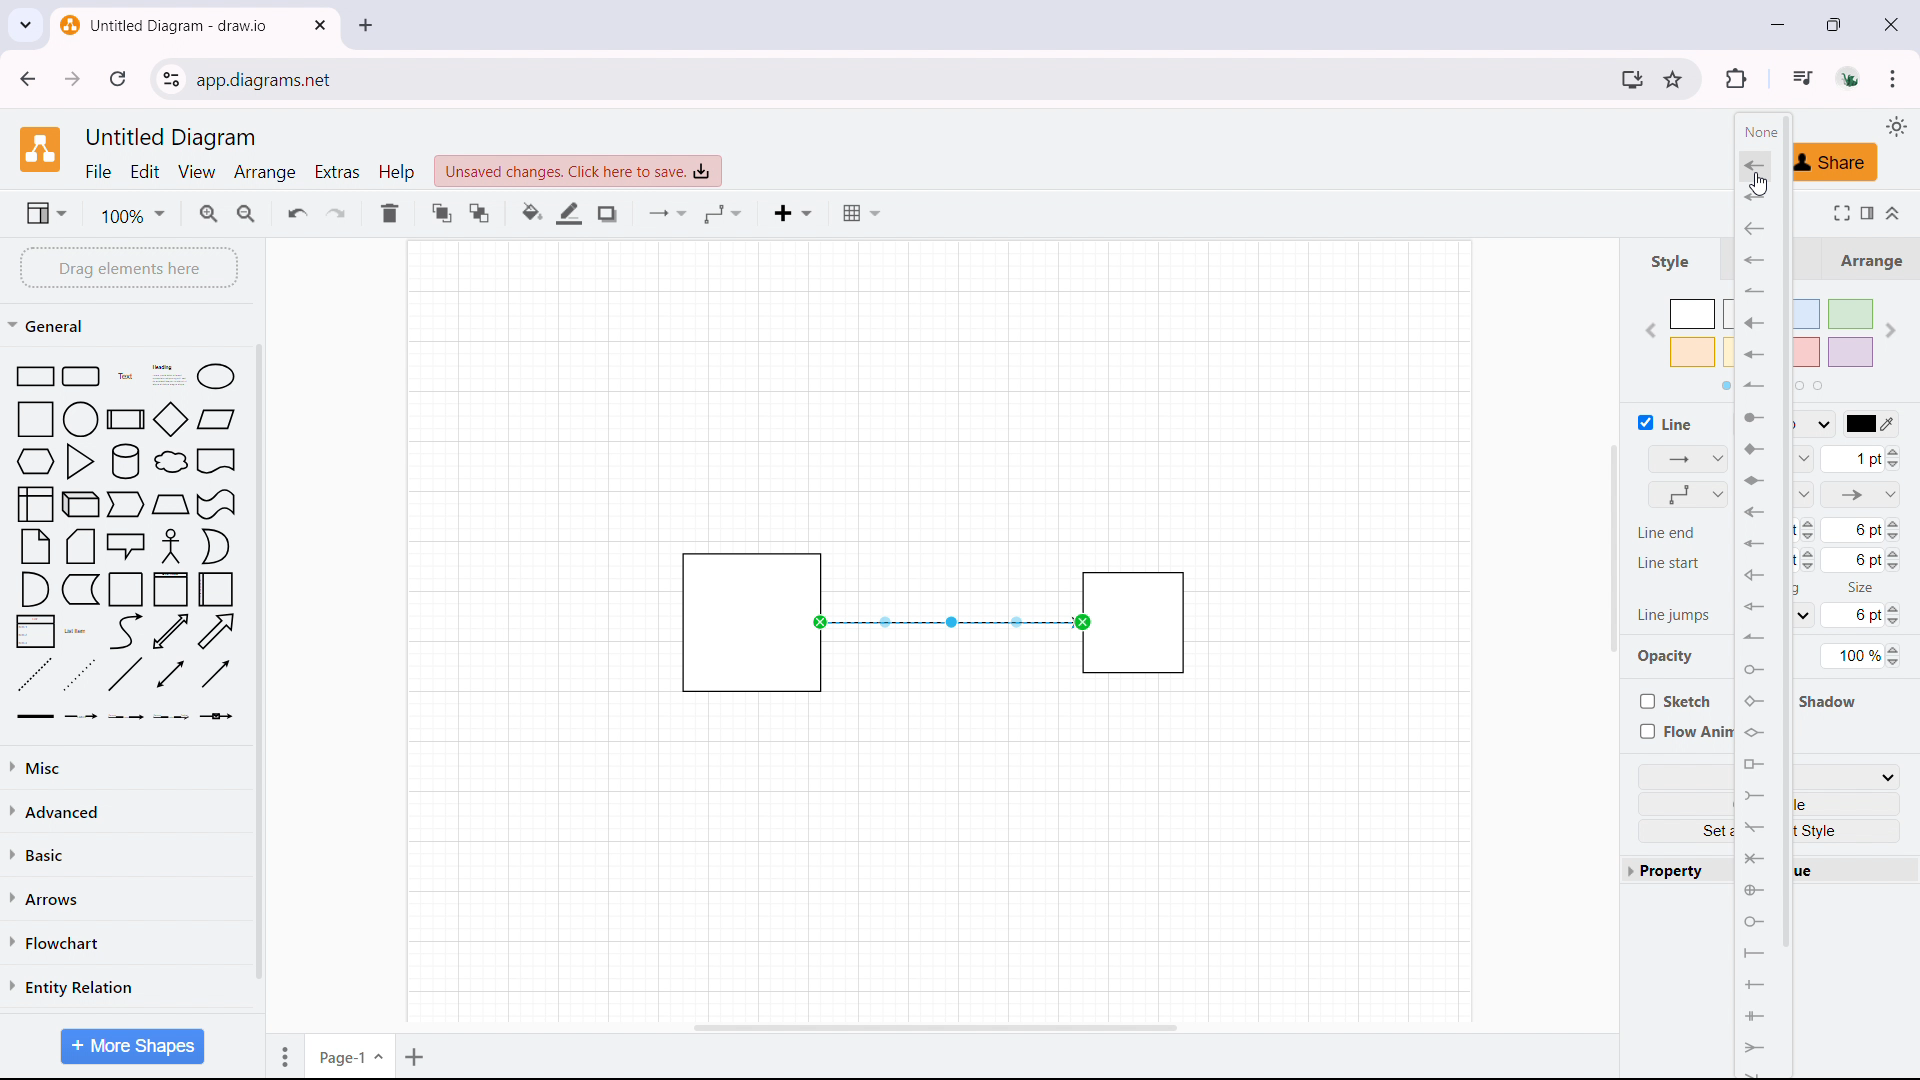  I want to click on tab title, so click(166, 25).